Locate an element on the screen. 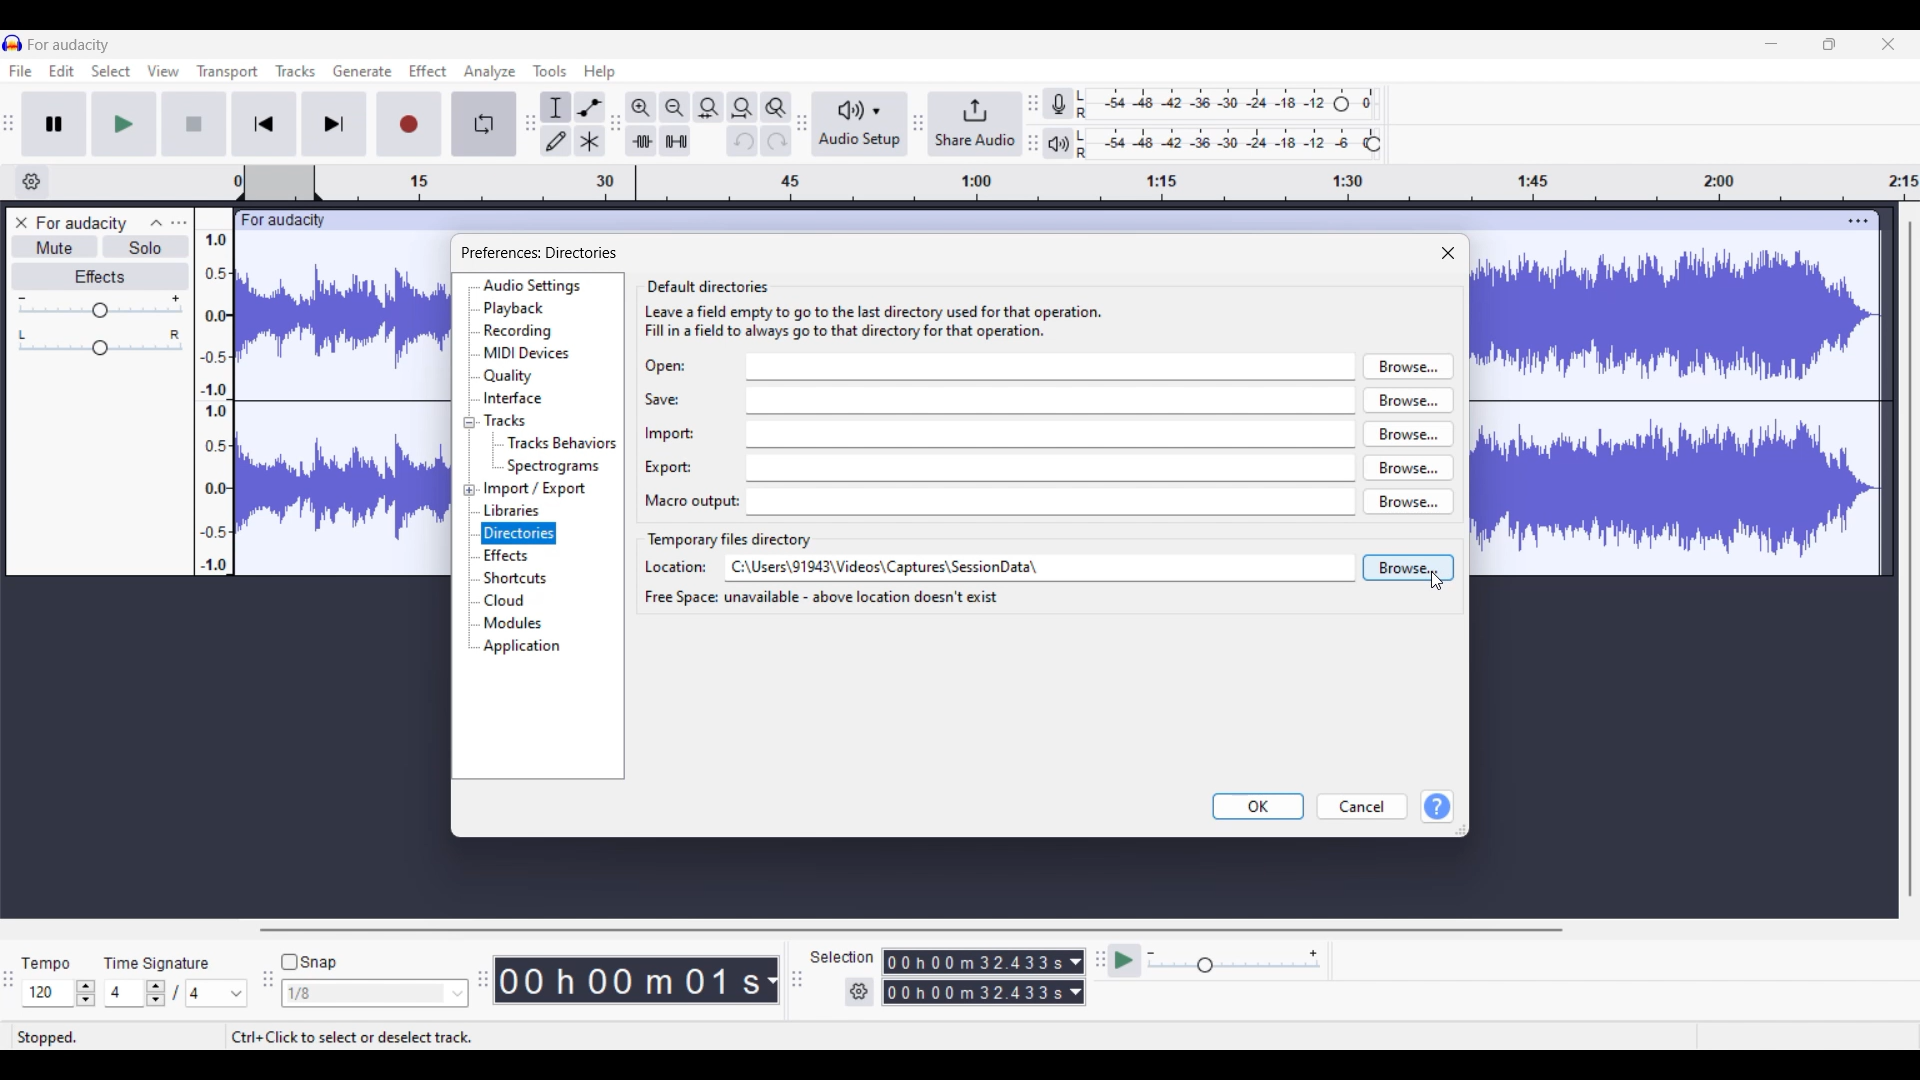  Playback speed scale is located at coordinates (1234, 960).